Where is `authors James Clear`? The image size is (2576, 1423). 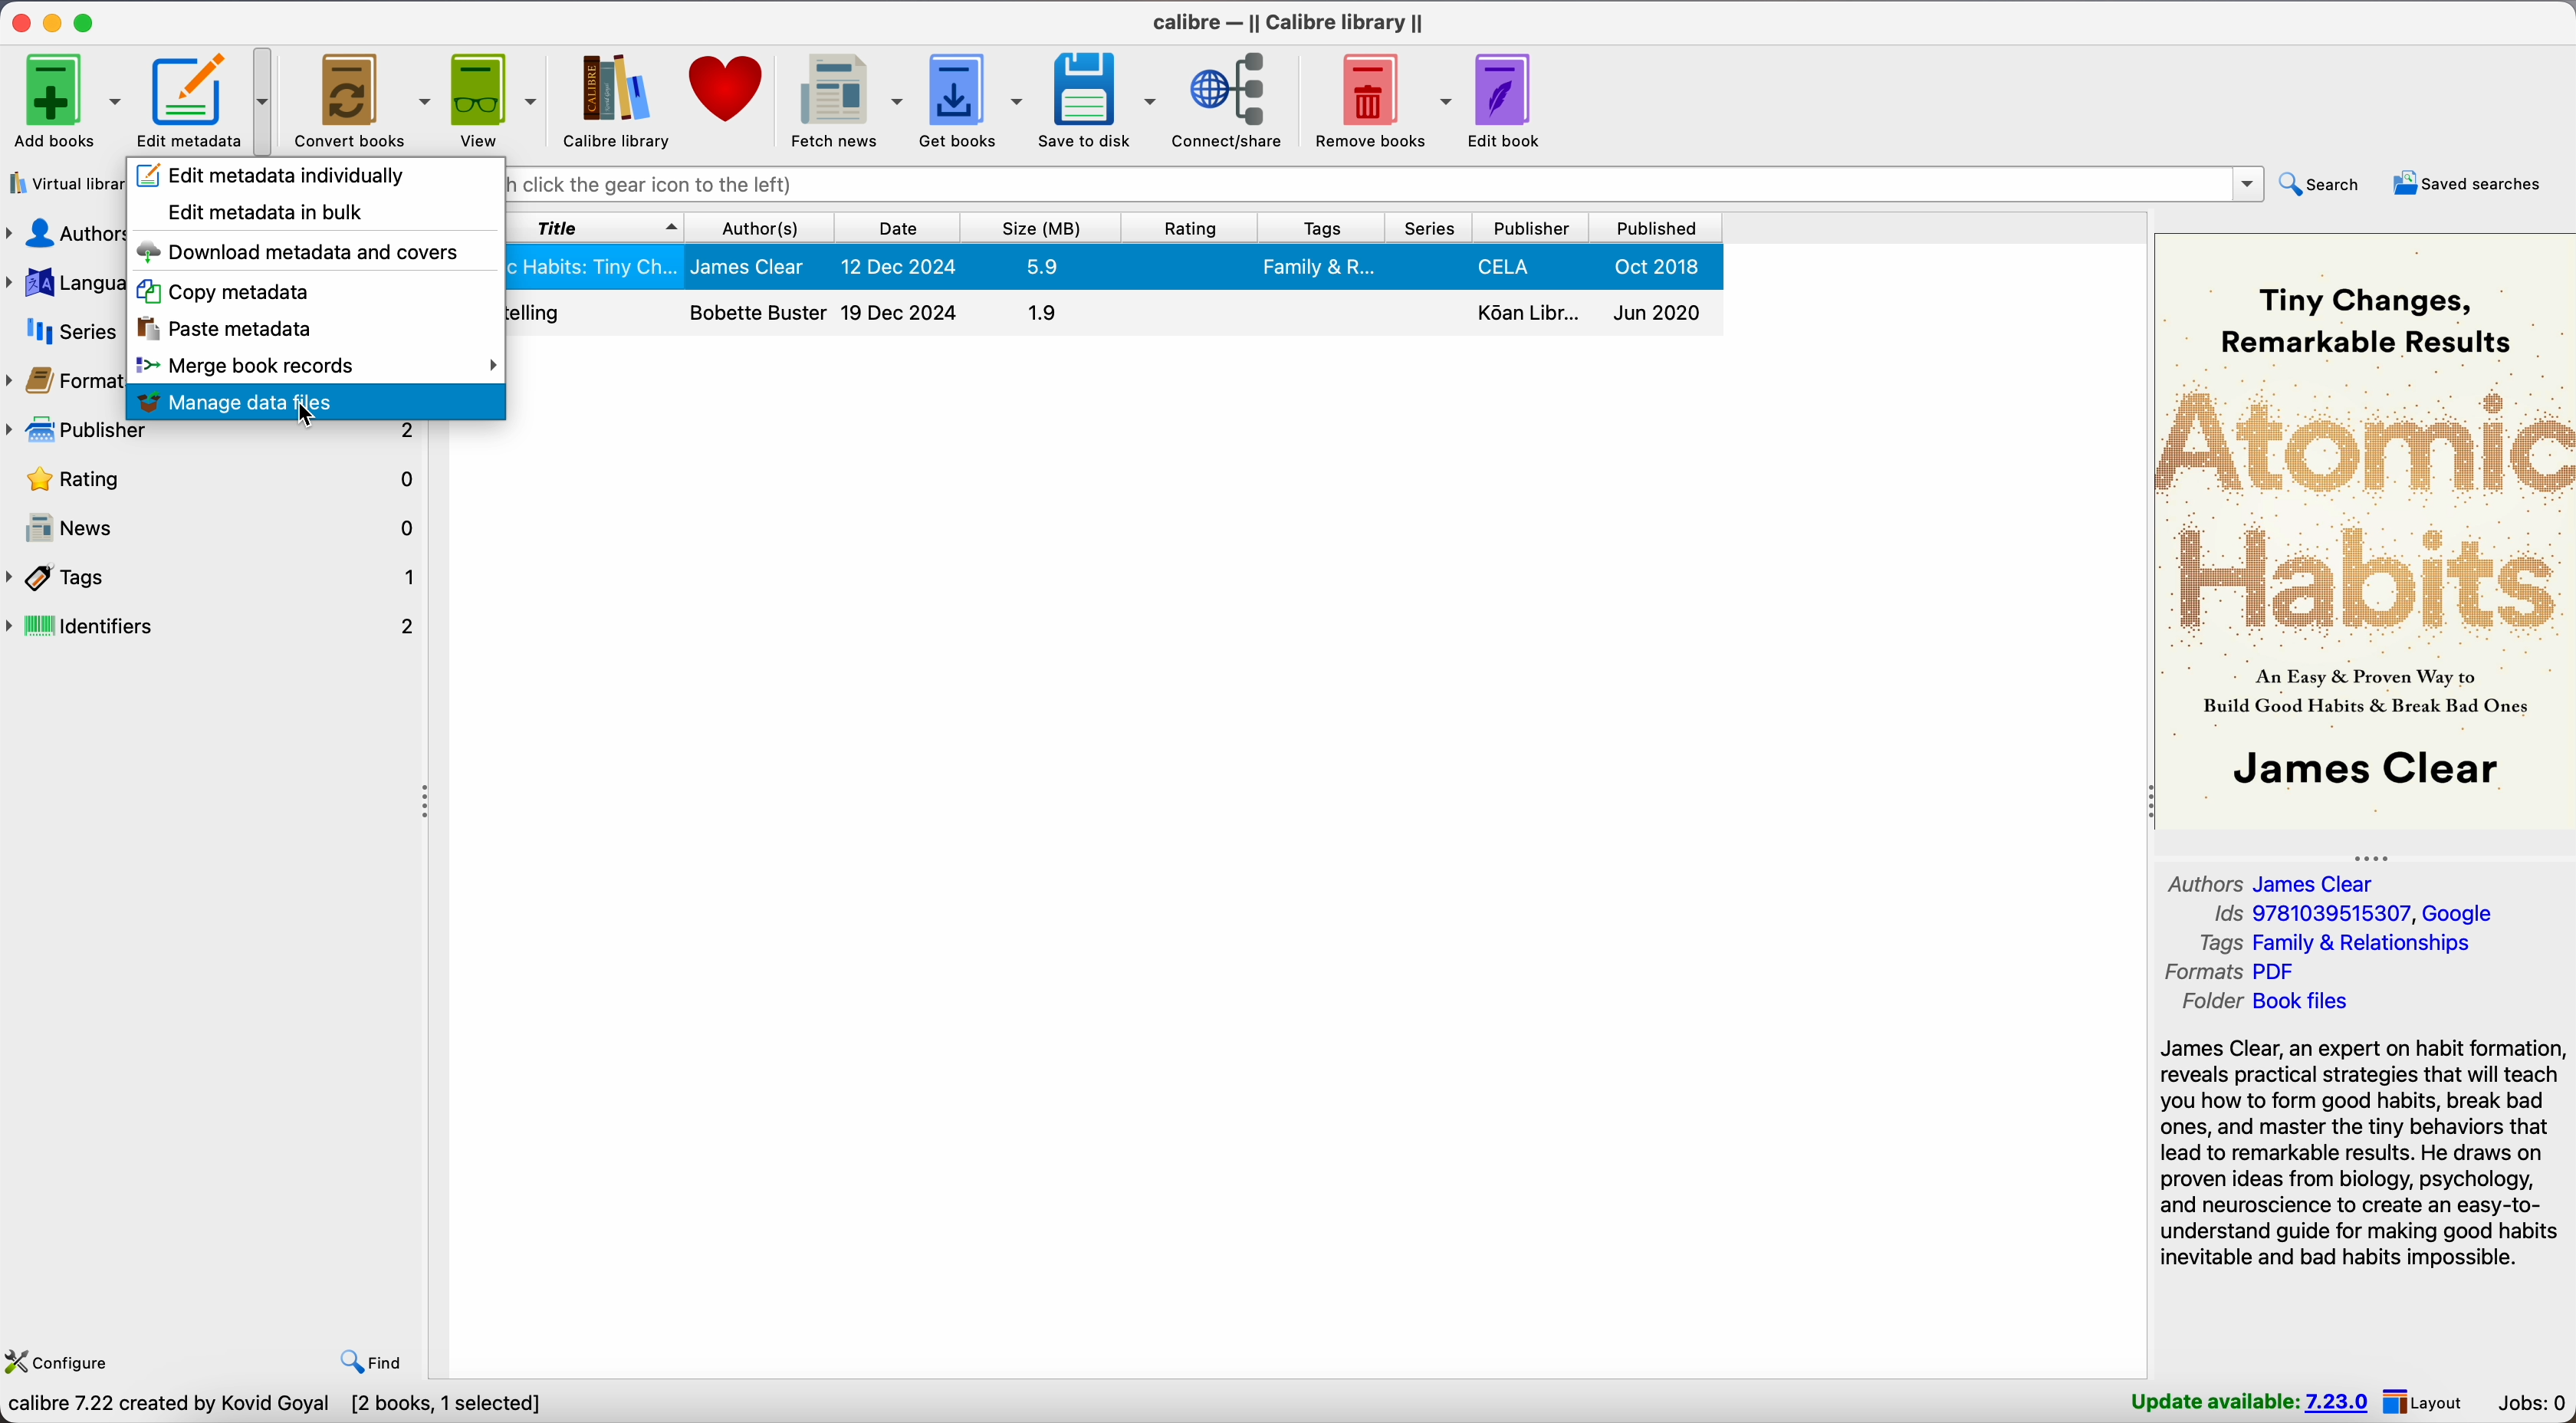 authors James Clear is located at coordinates (2272, 884).